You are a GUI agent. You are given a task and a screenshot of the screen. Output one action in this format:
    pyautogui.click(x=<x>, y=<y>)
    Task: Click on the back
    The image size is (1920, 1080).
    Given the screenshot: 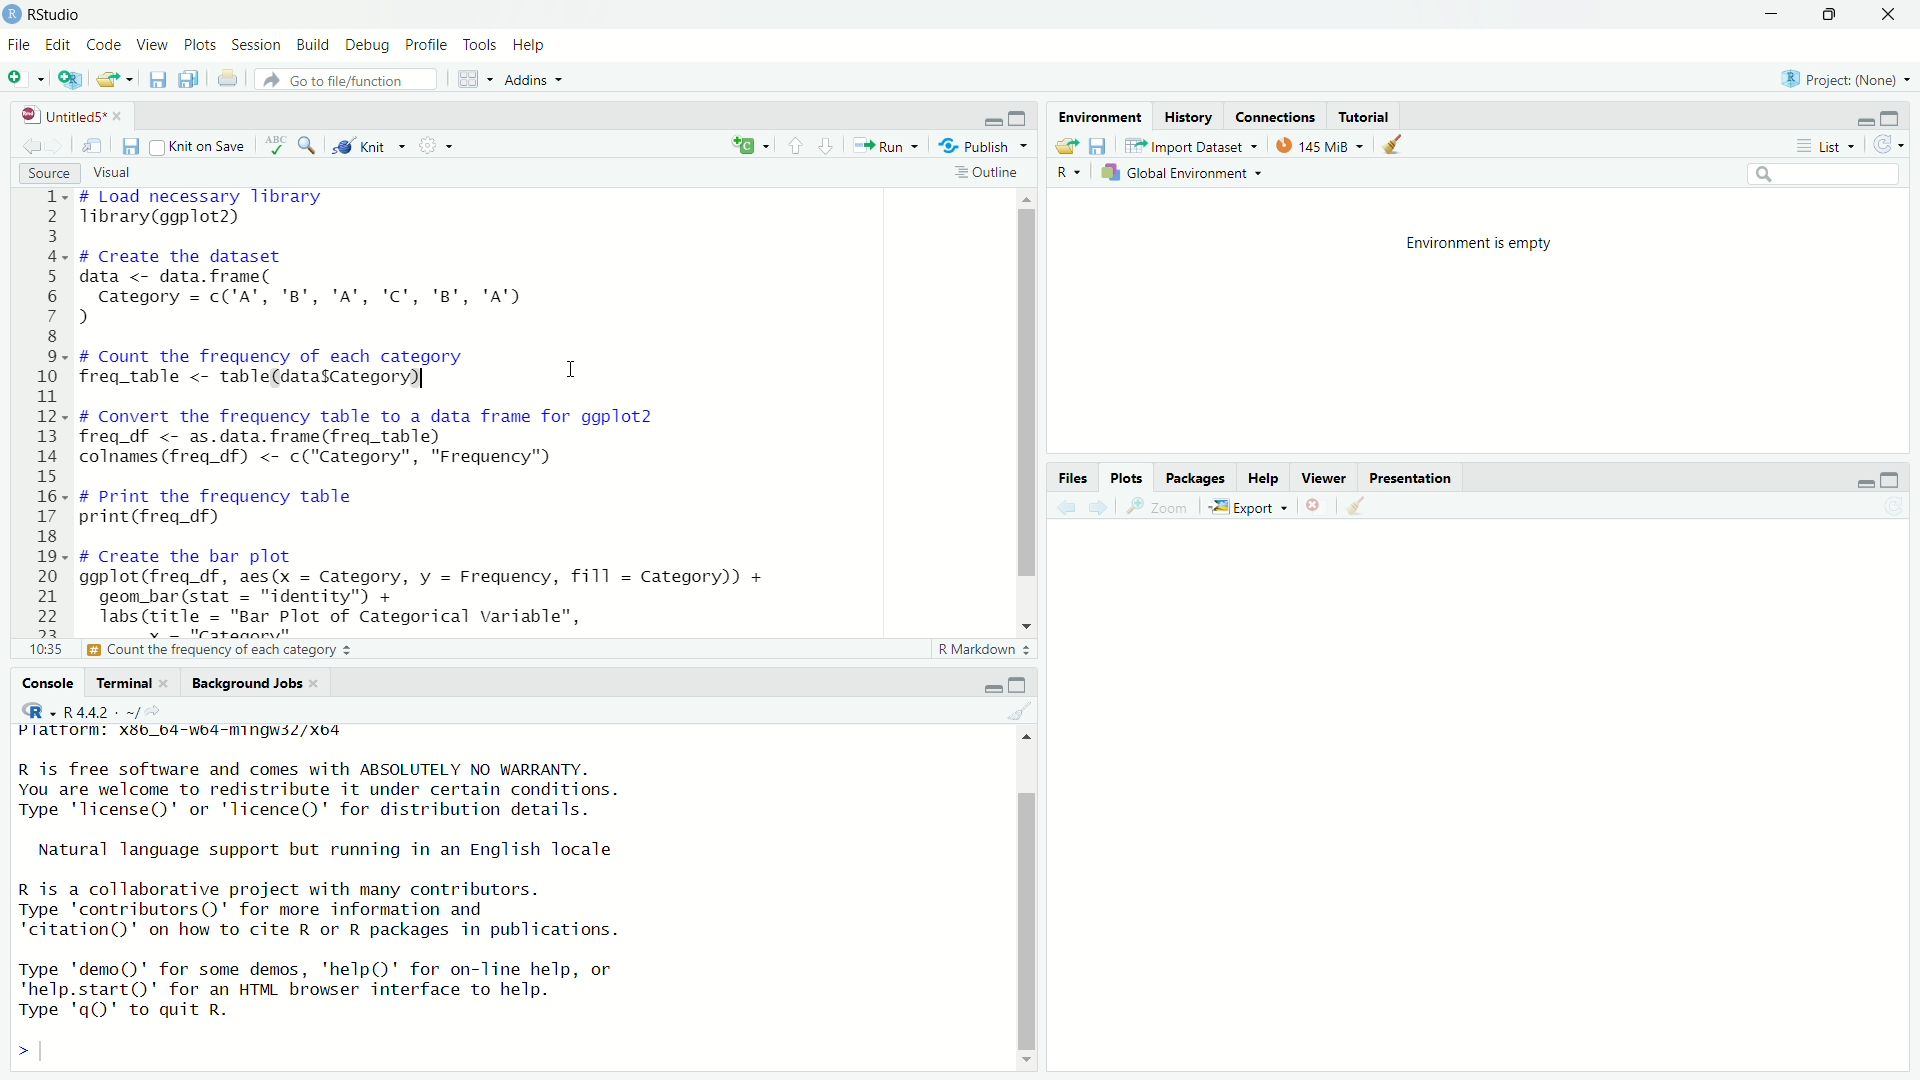 What is the action you would take?
    pyautogui.click(x=1071, y=508)
    